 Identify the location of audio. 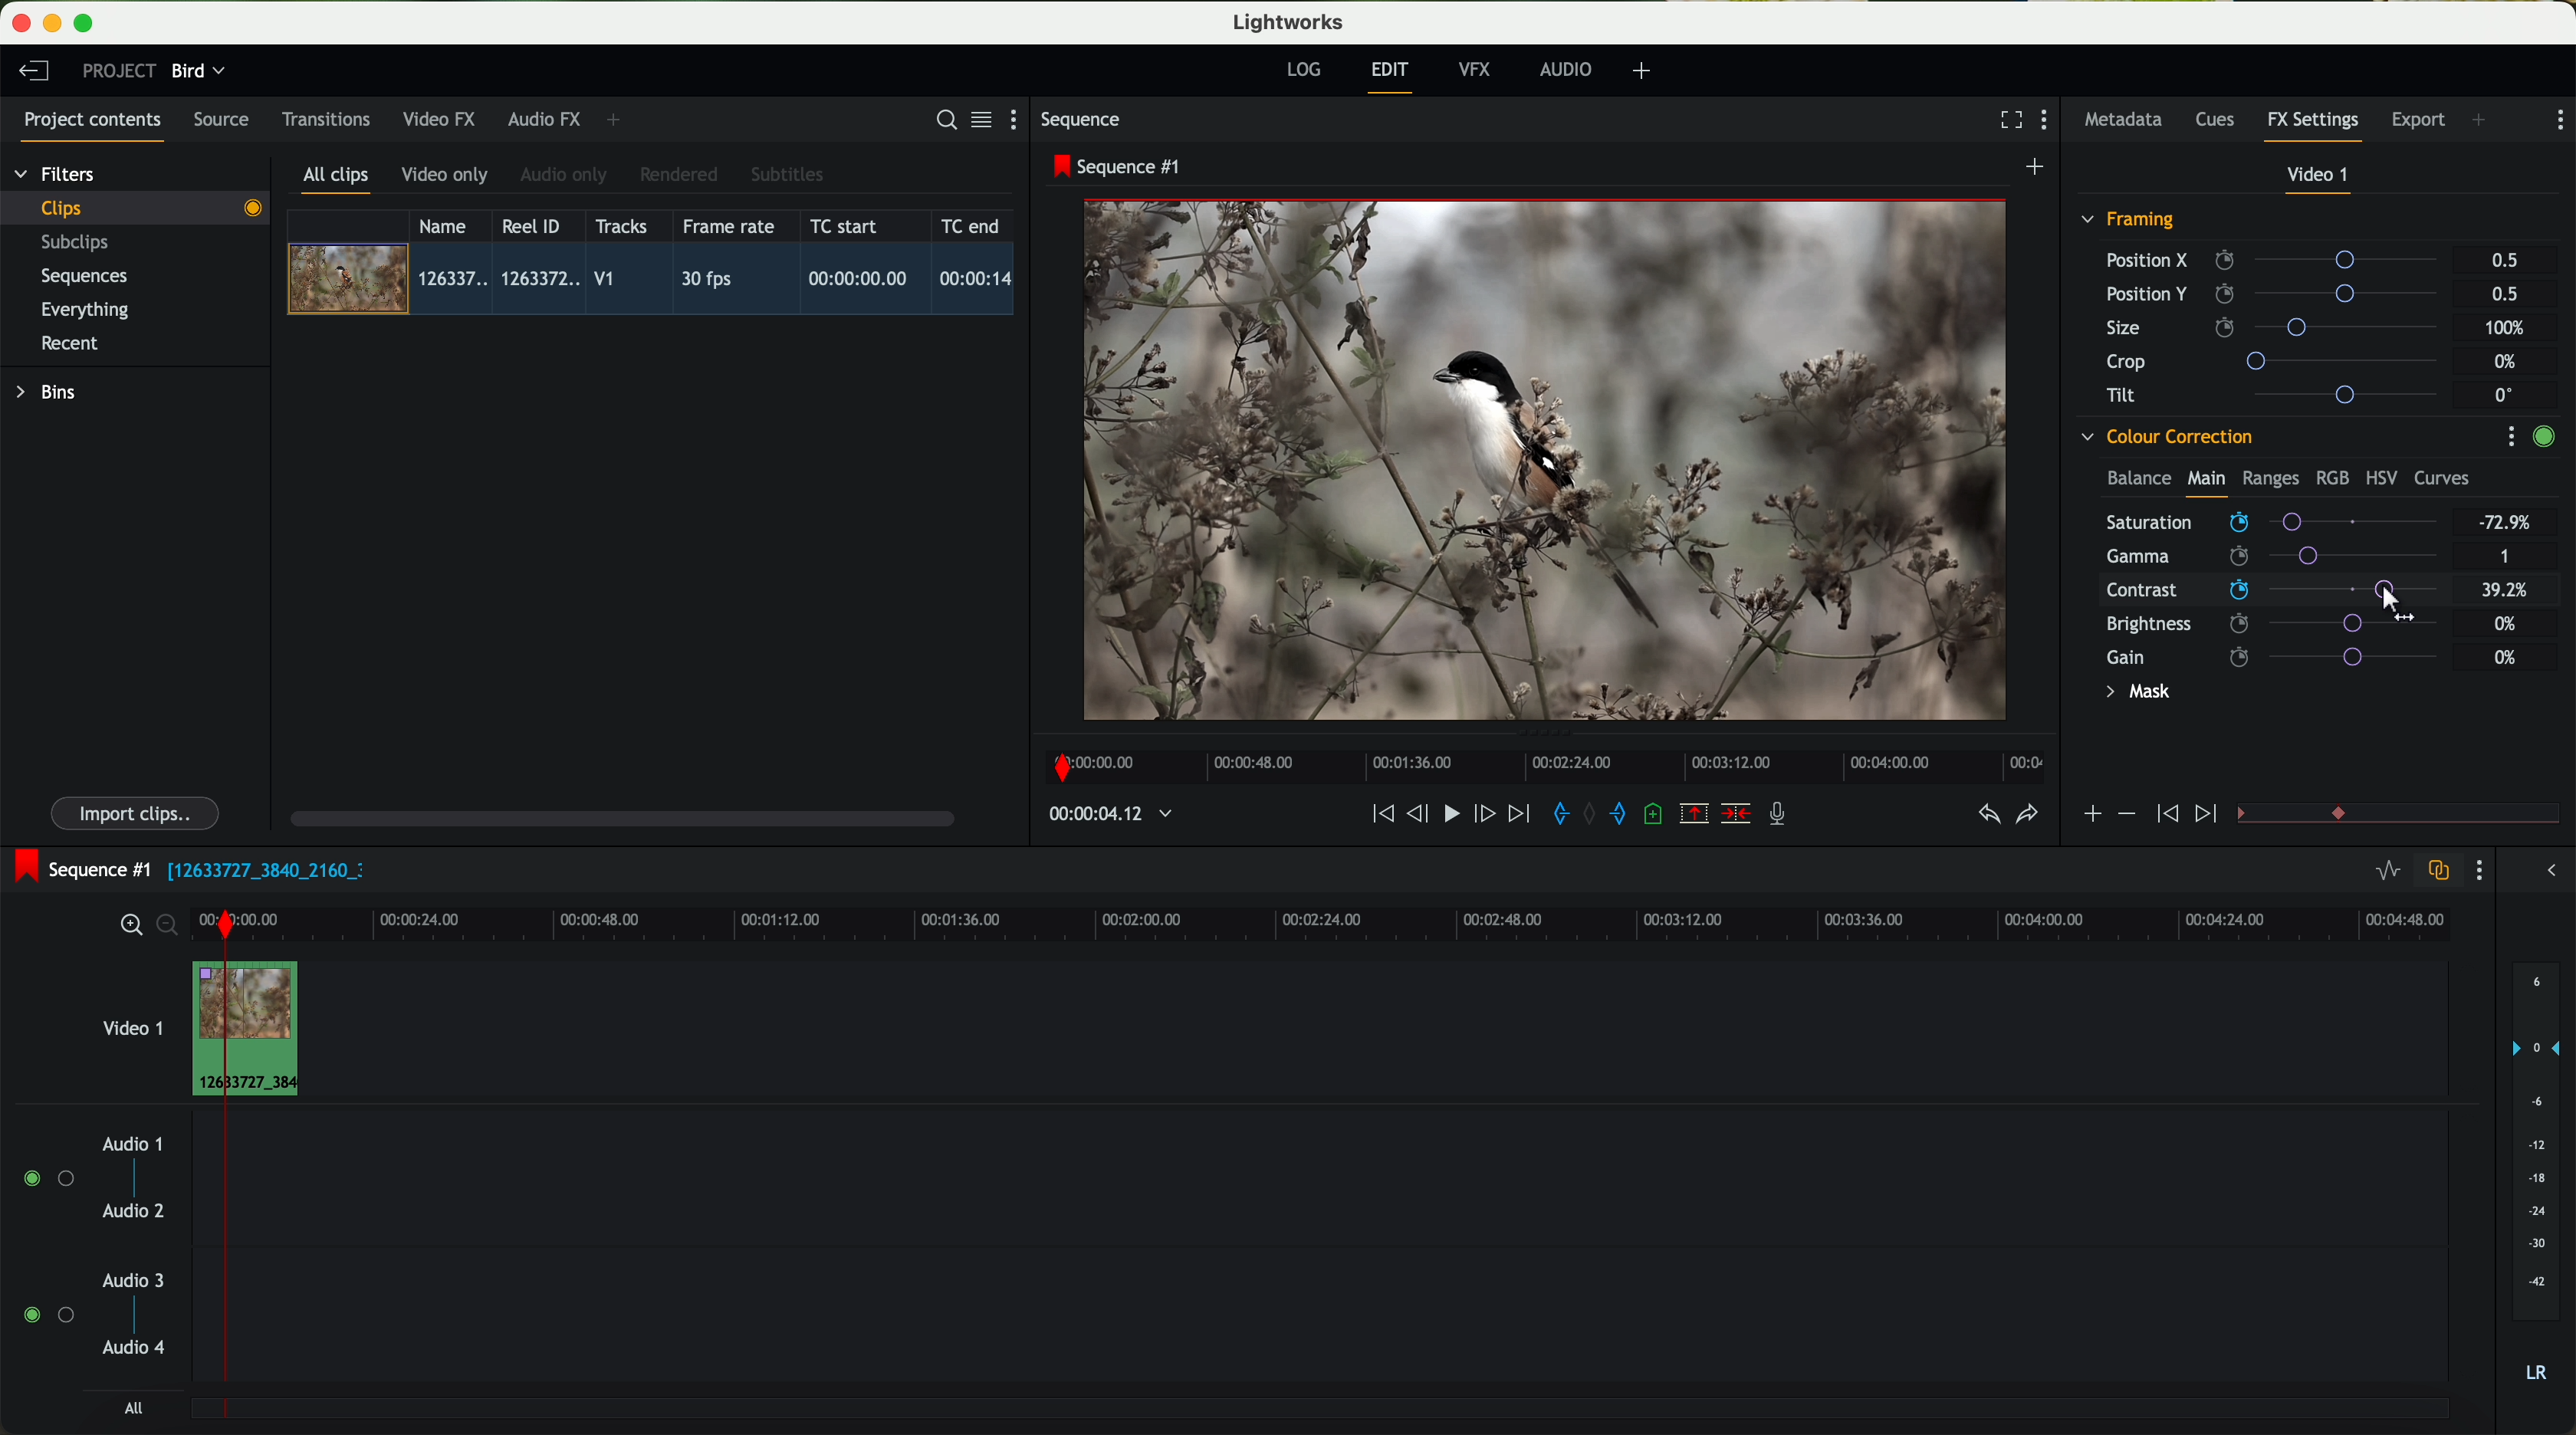
(1566, 69).